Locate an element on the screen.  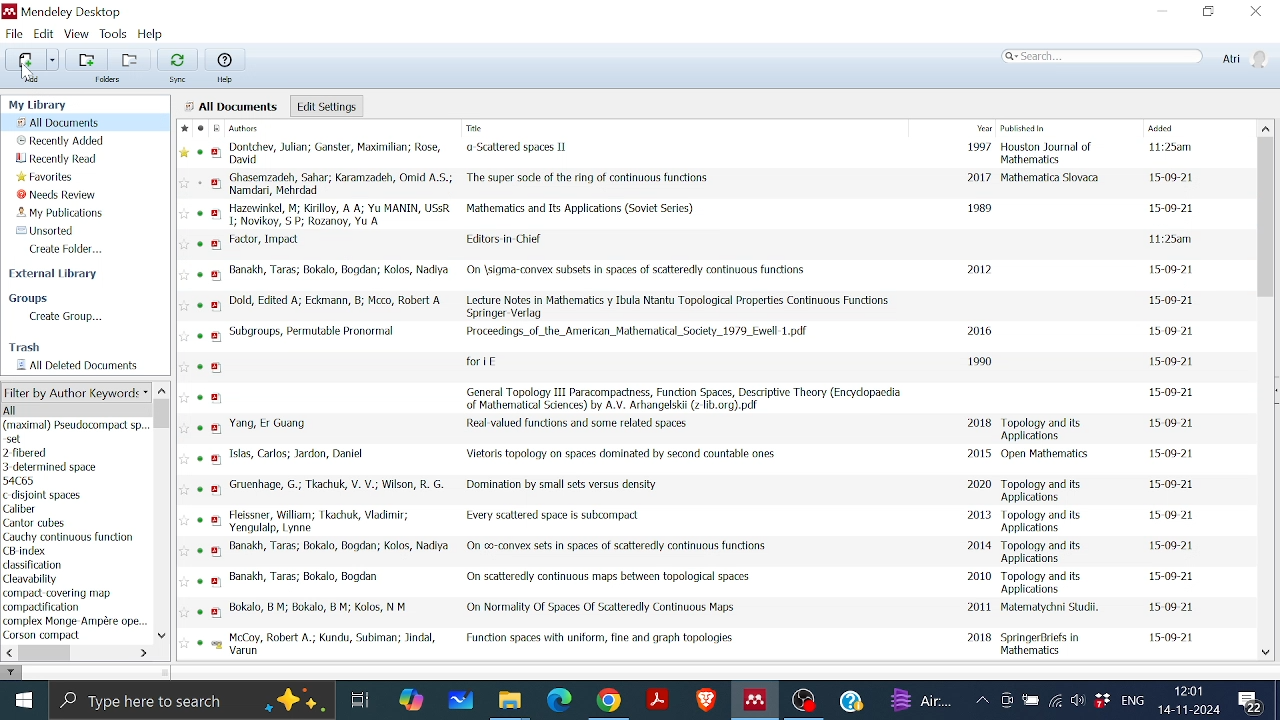
Published in is located at coordinates (1024, 127).